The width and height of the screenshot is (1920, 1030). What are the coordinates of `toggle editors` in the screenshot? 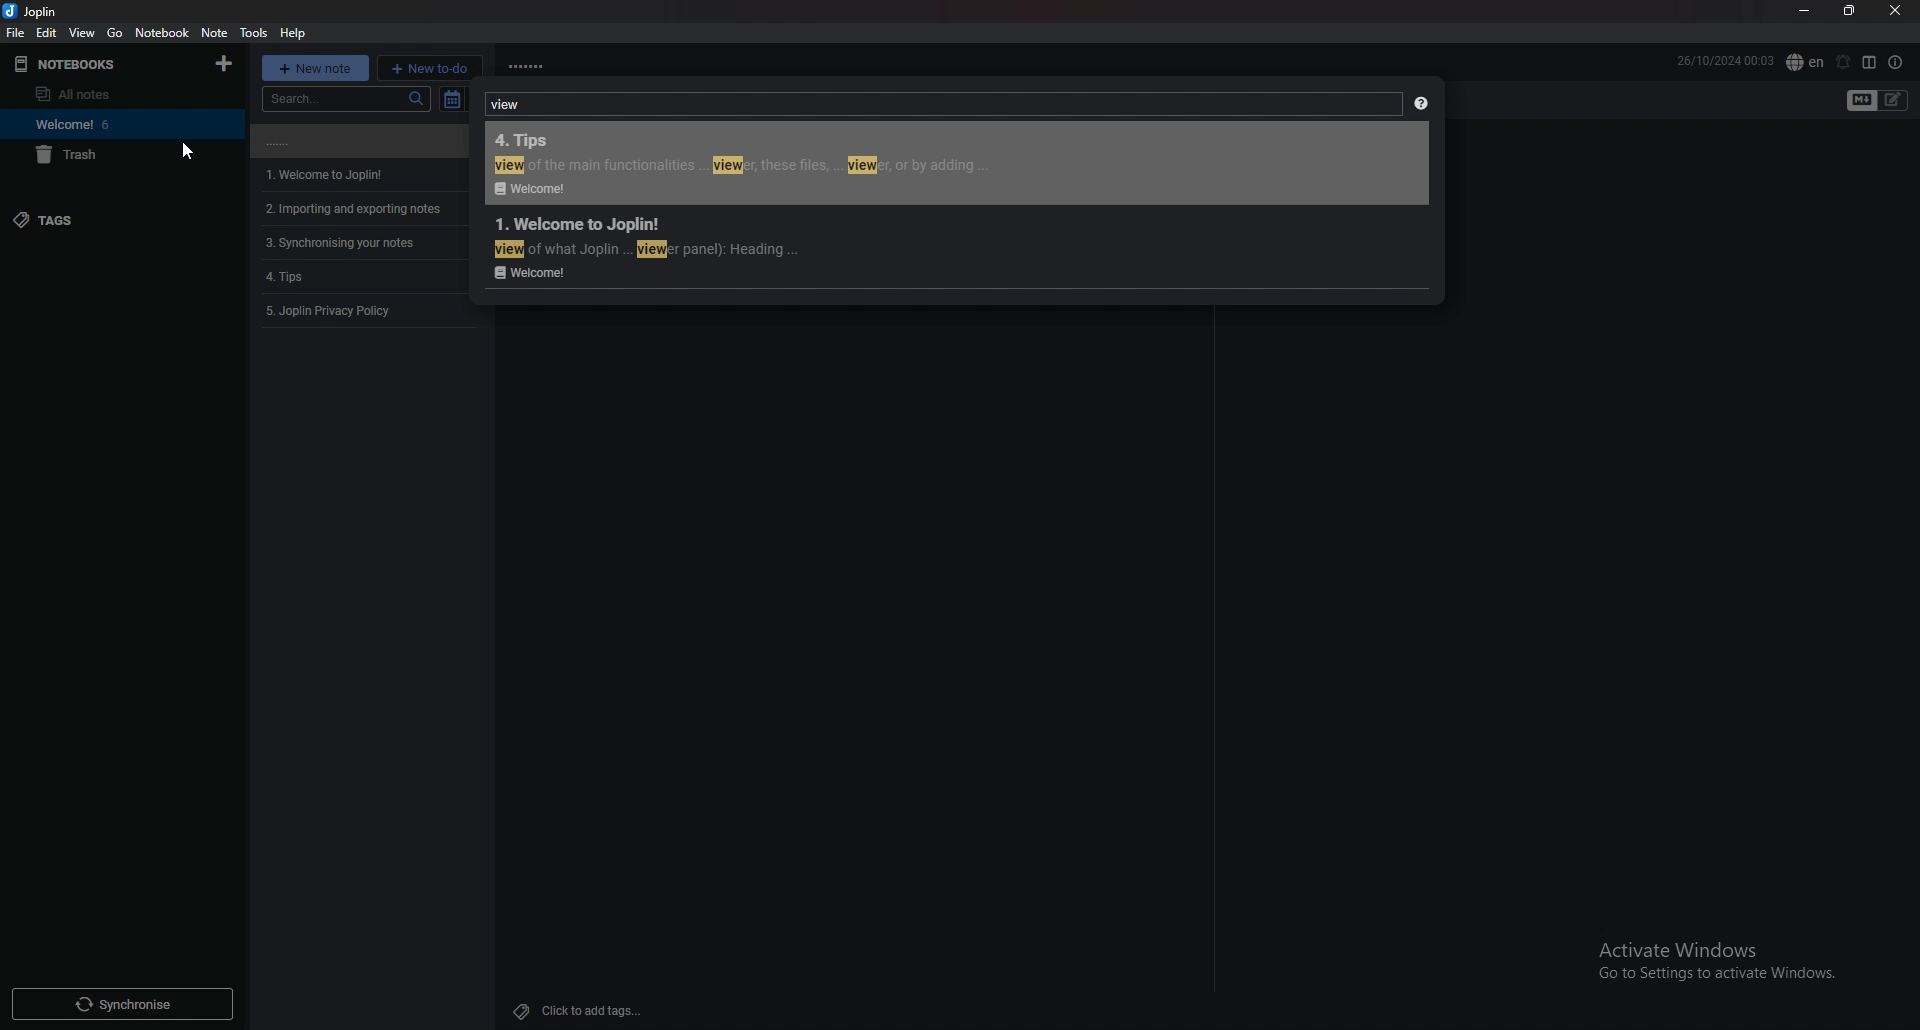 It's located at (1894, 101).